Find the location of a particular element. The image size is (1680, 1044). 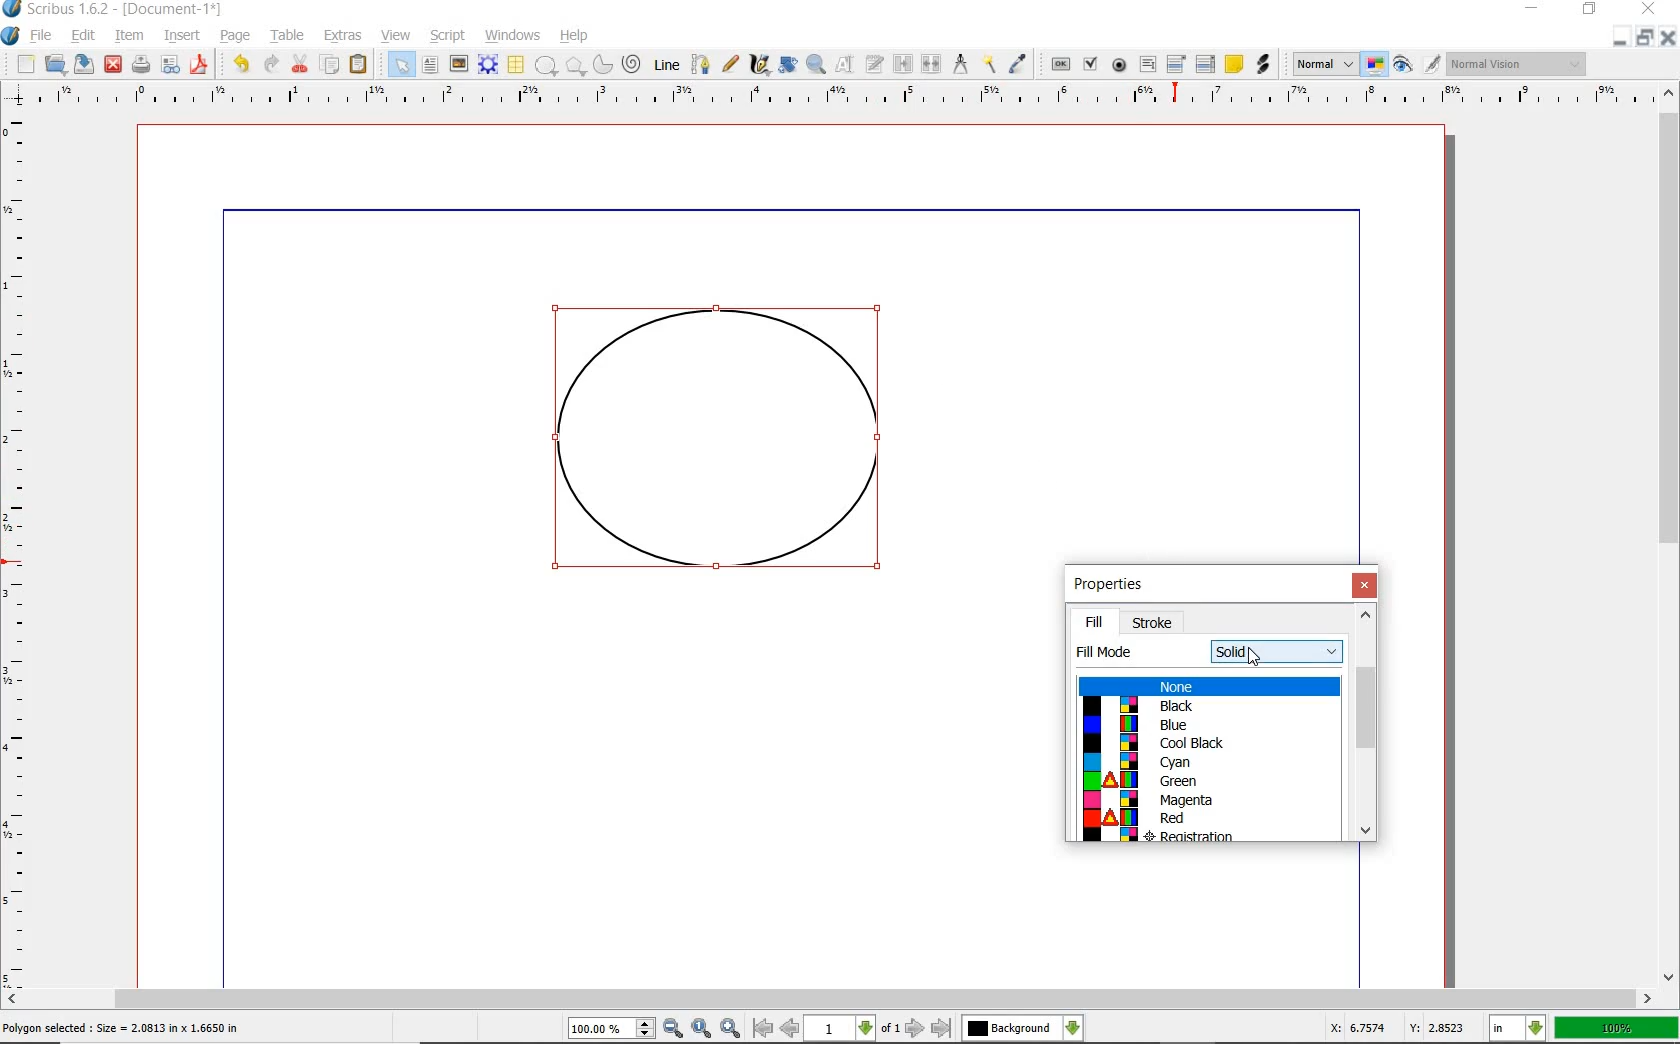

COPY is located at coordinates (332, 65).